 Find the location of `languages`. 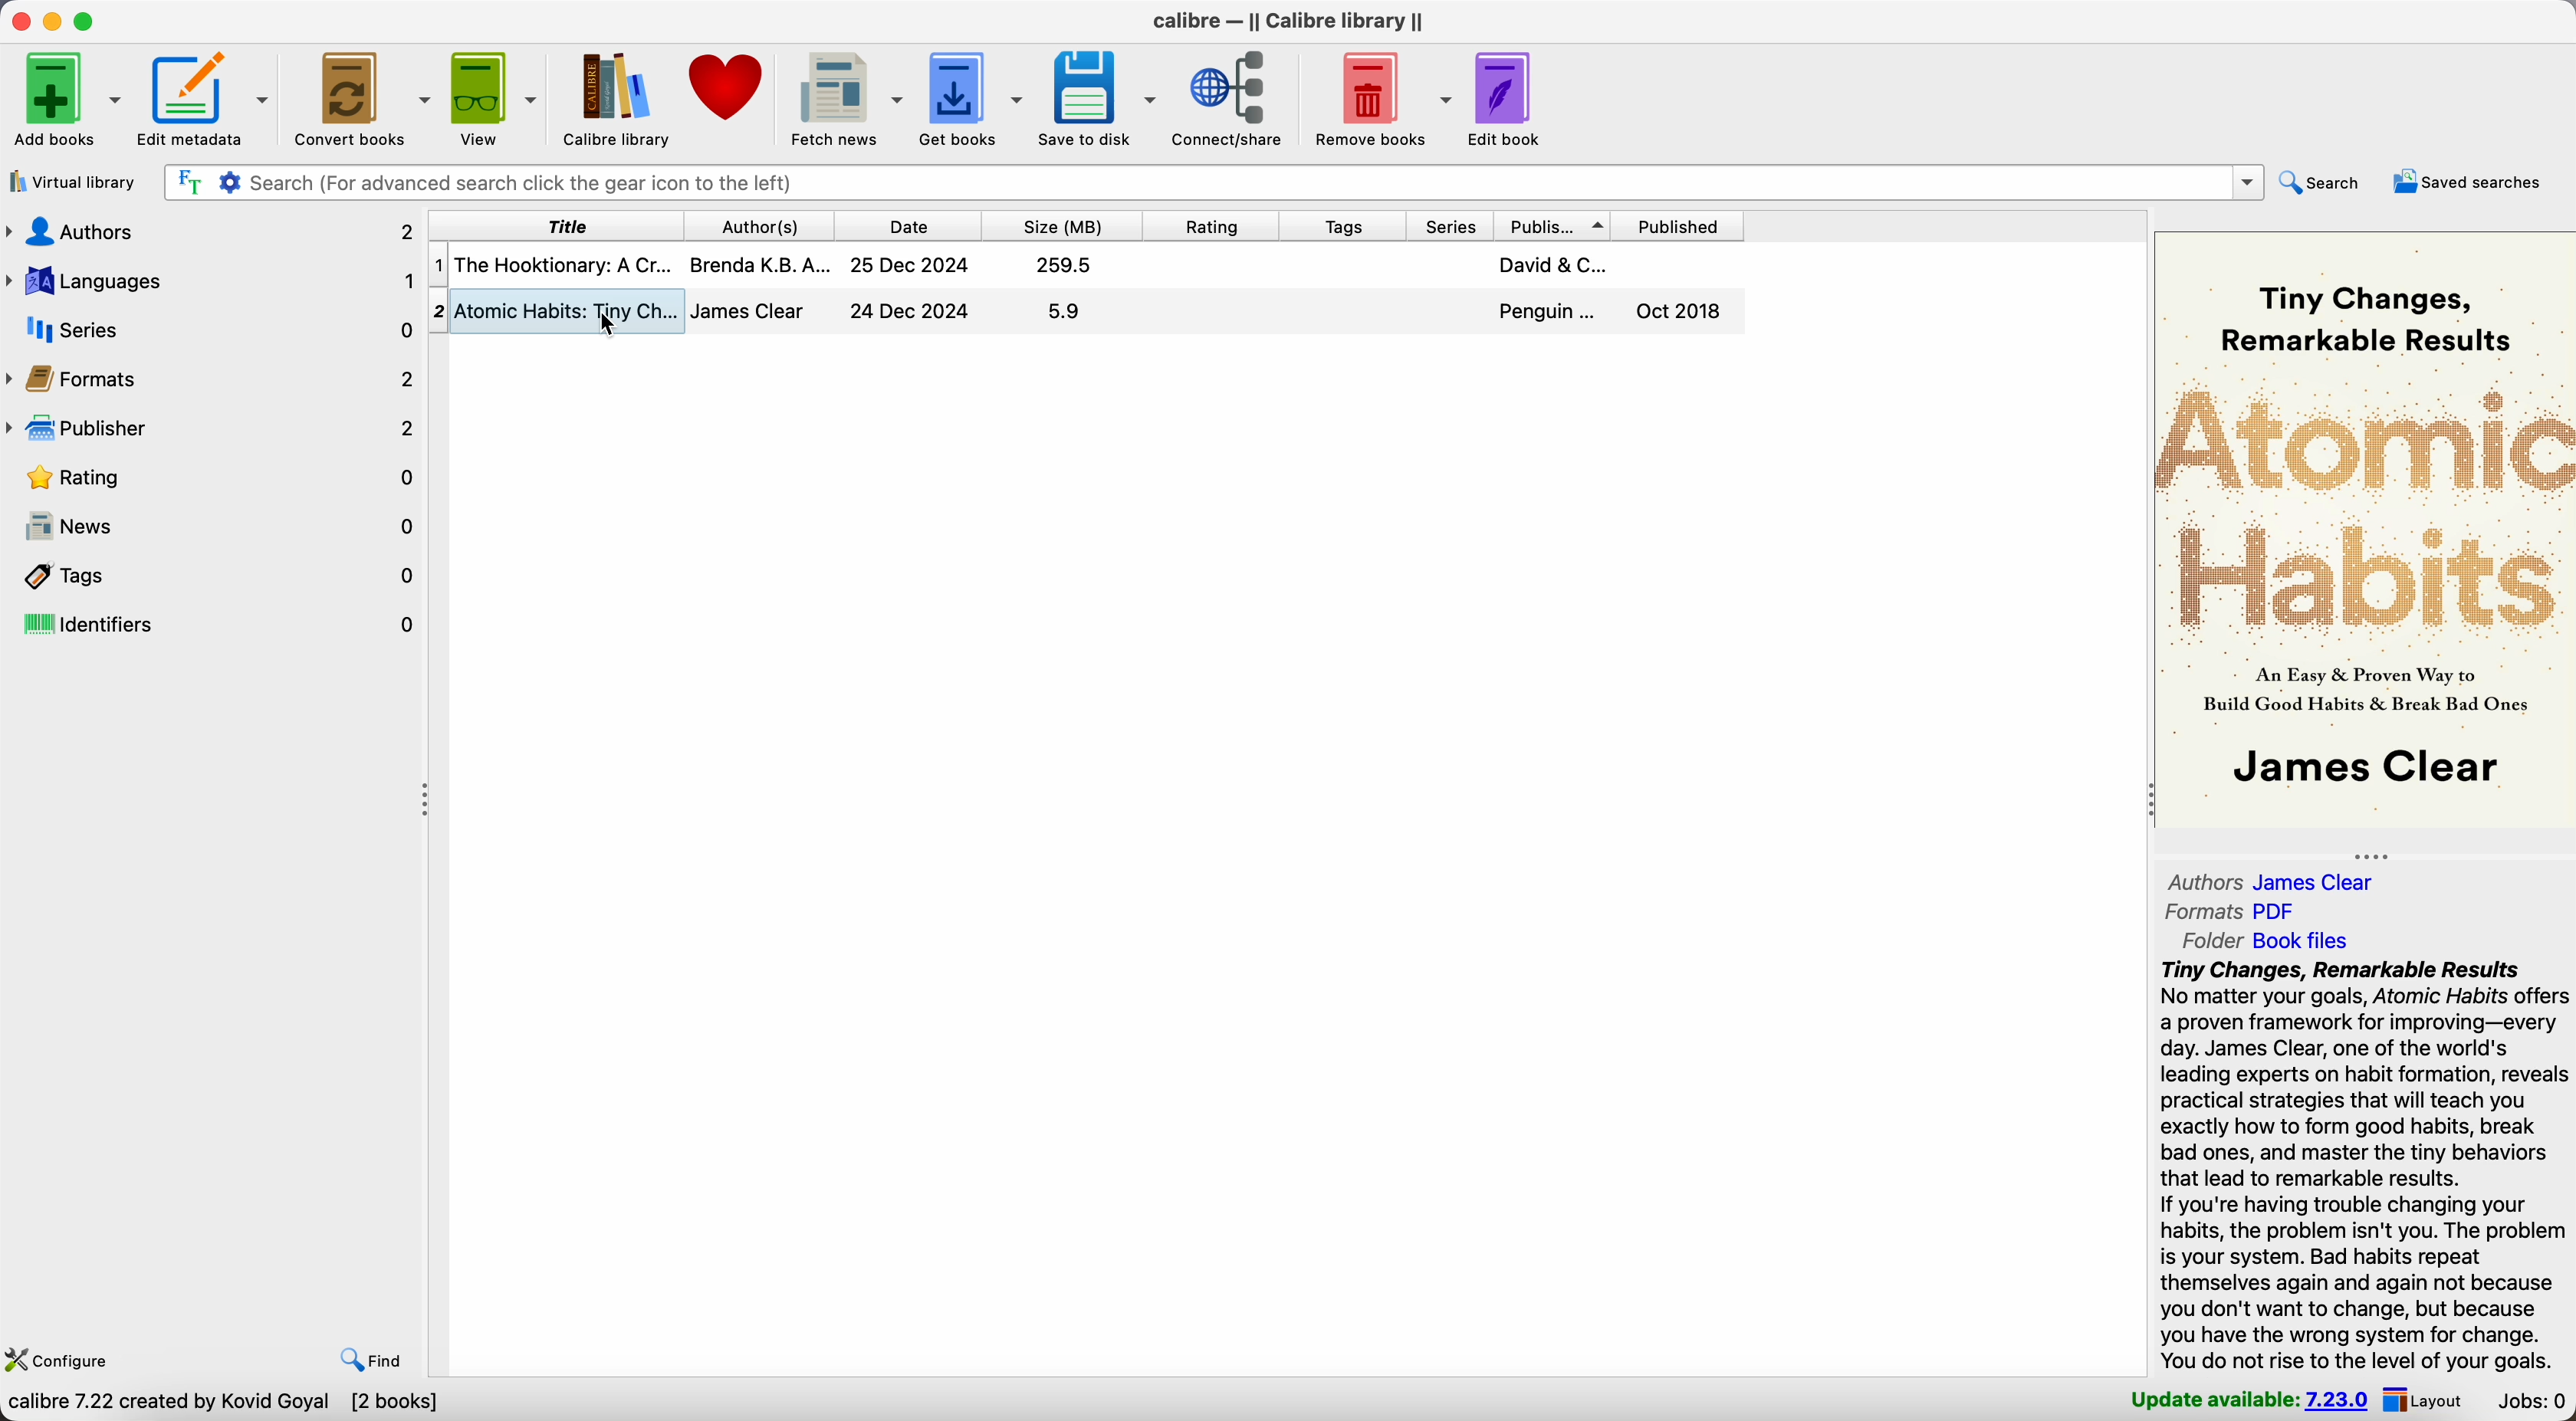

languages is located at coordinates (211, 283).